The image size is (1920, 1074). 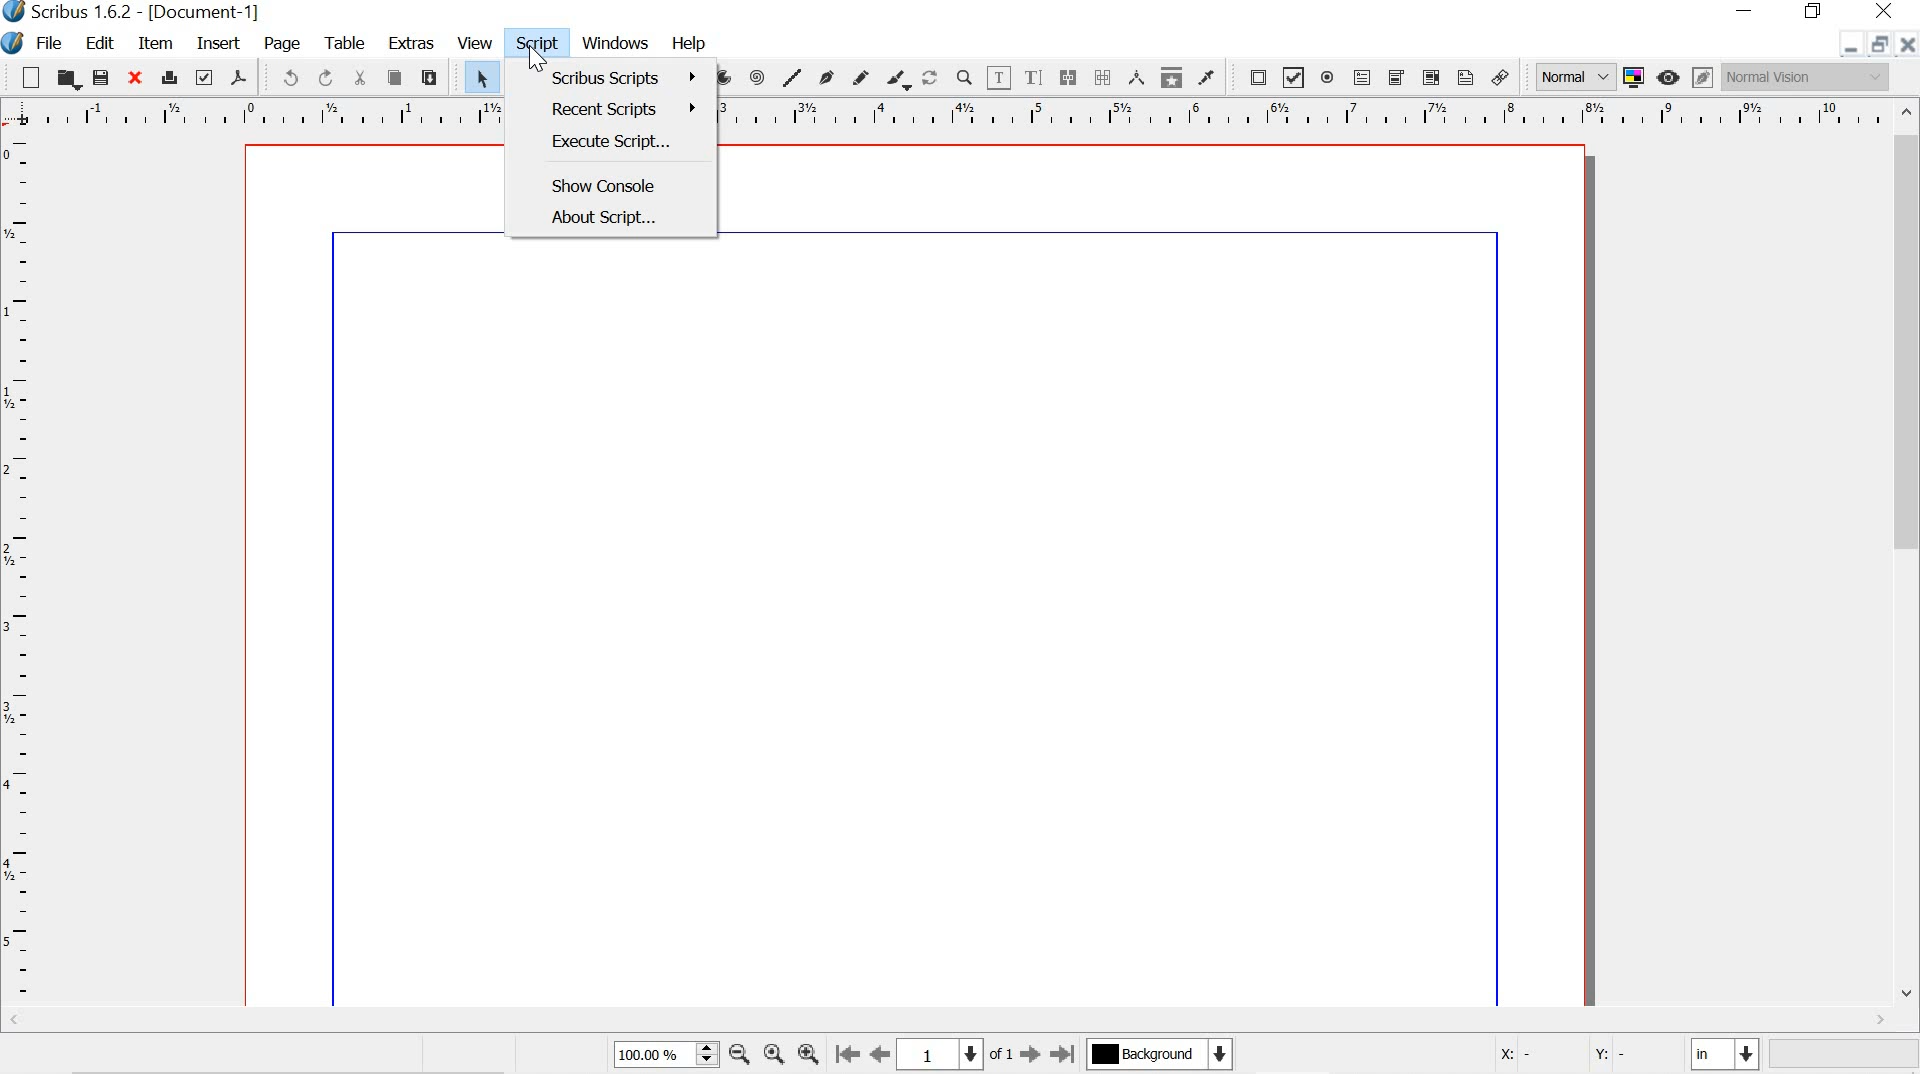 I want to click on bezier curve, so click(x=828, y=77).